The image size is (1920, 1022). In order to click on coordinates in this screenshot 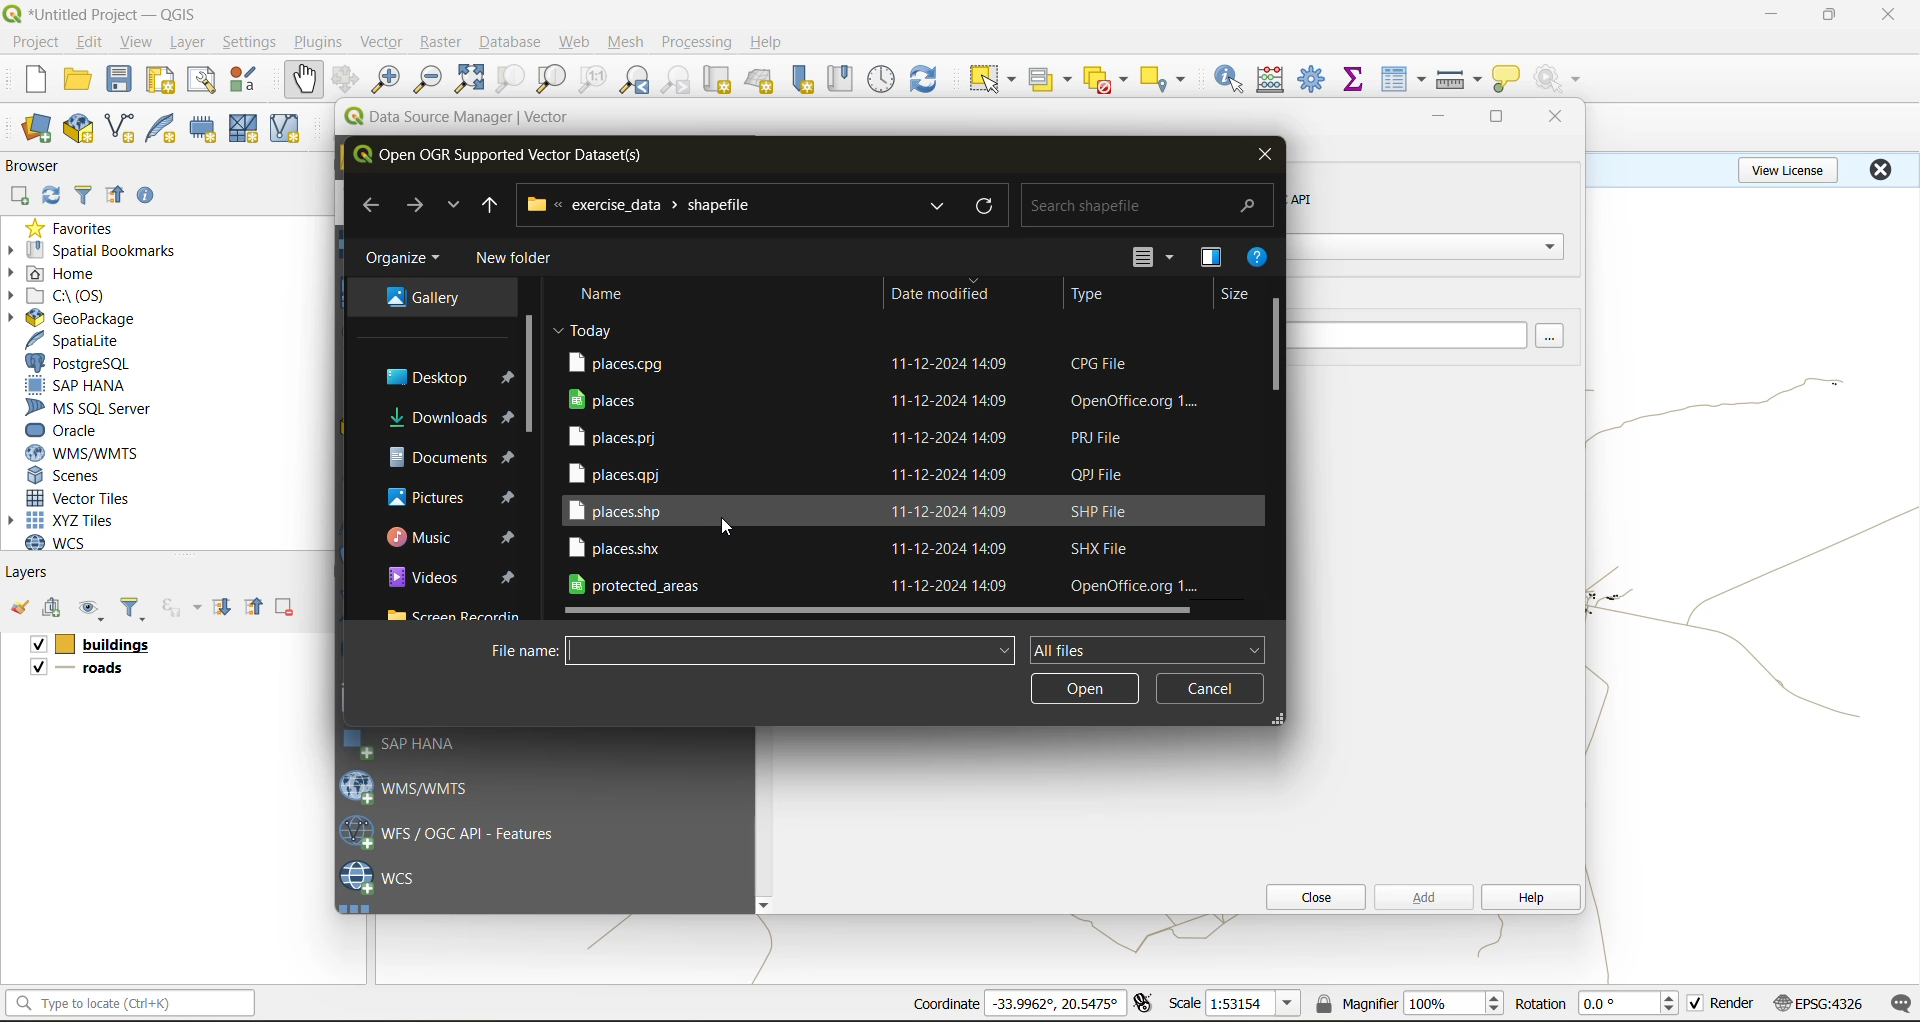, I will do `click(1055, 1003)`.